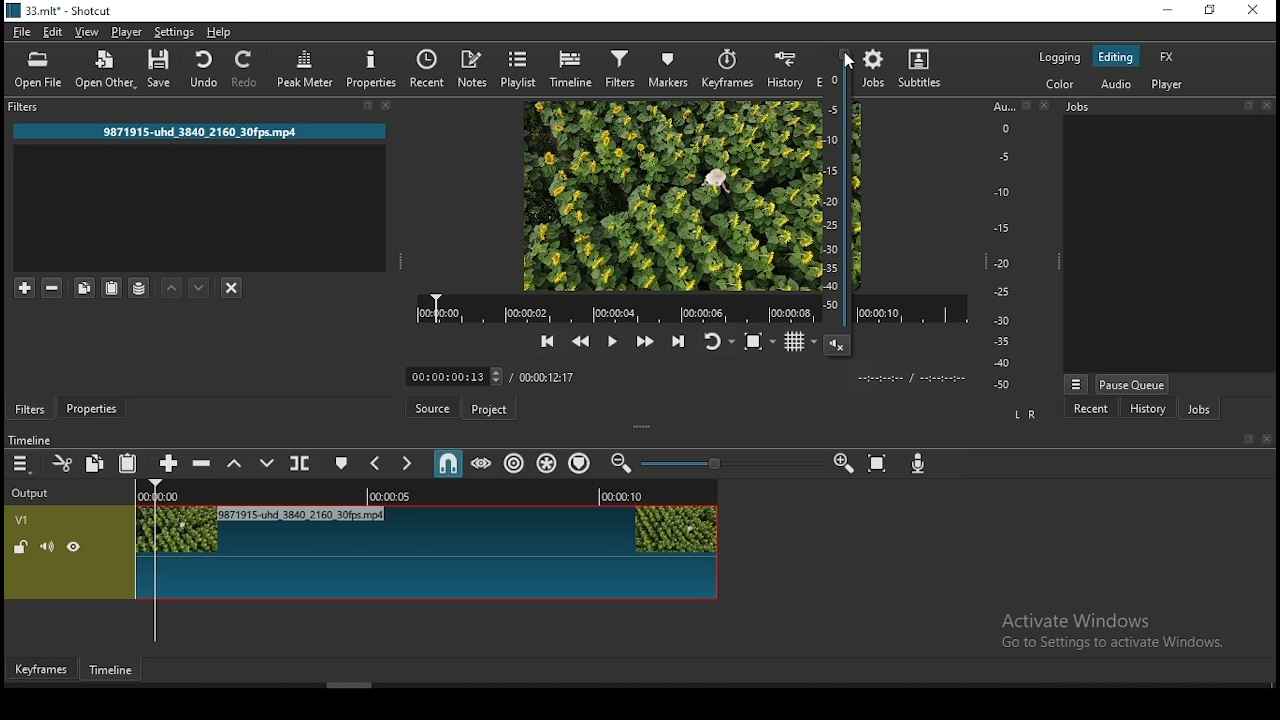 This screenshot has width=1280, height=720. I want to click on save, so click(163, 69).